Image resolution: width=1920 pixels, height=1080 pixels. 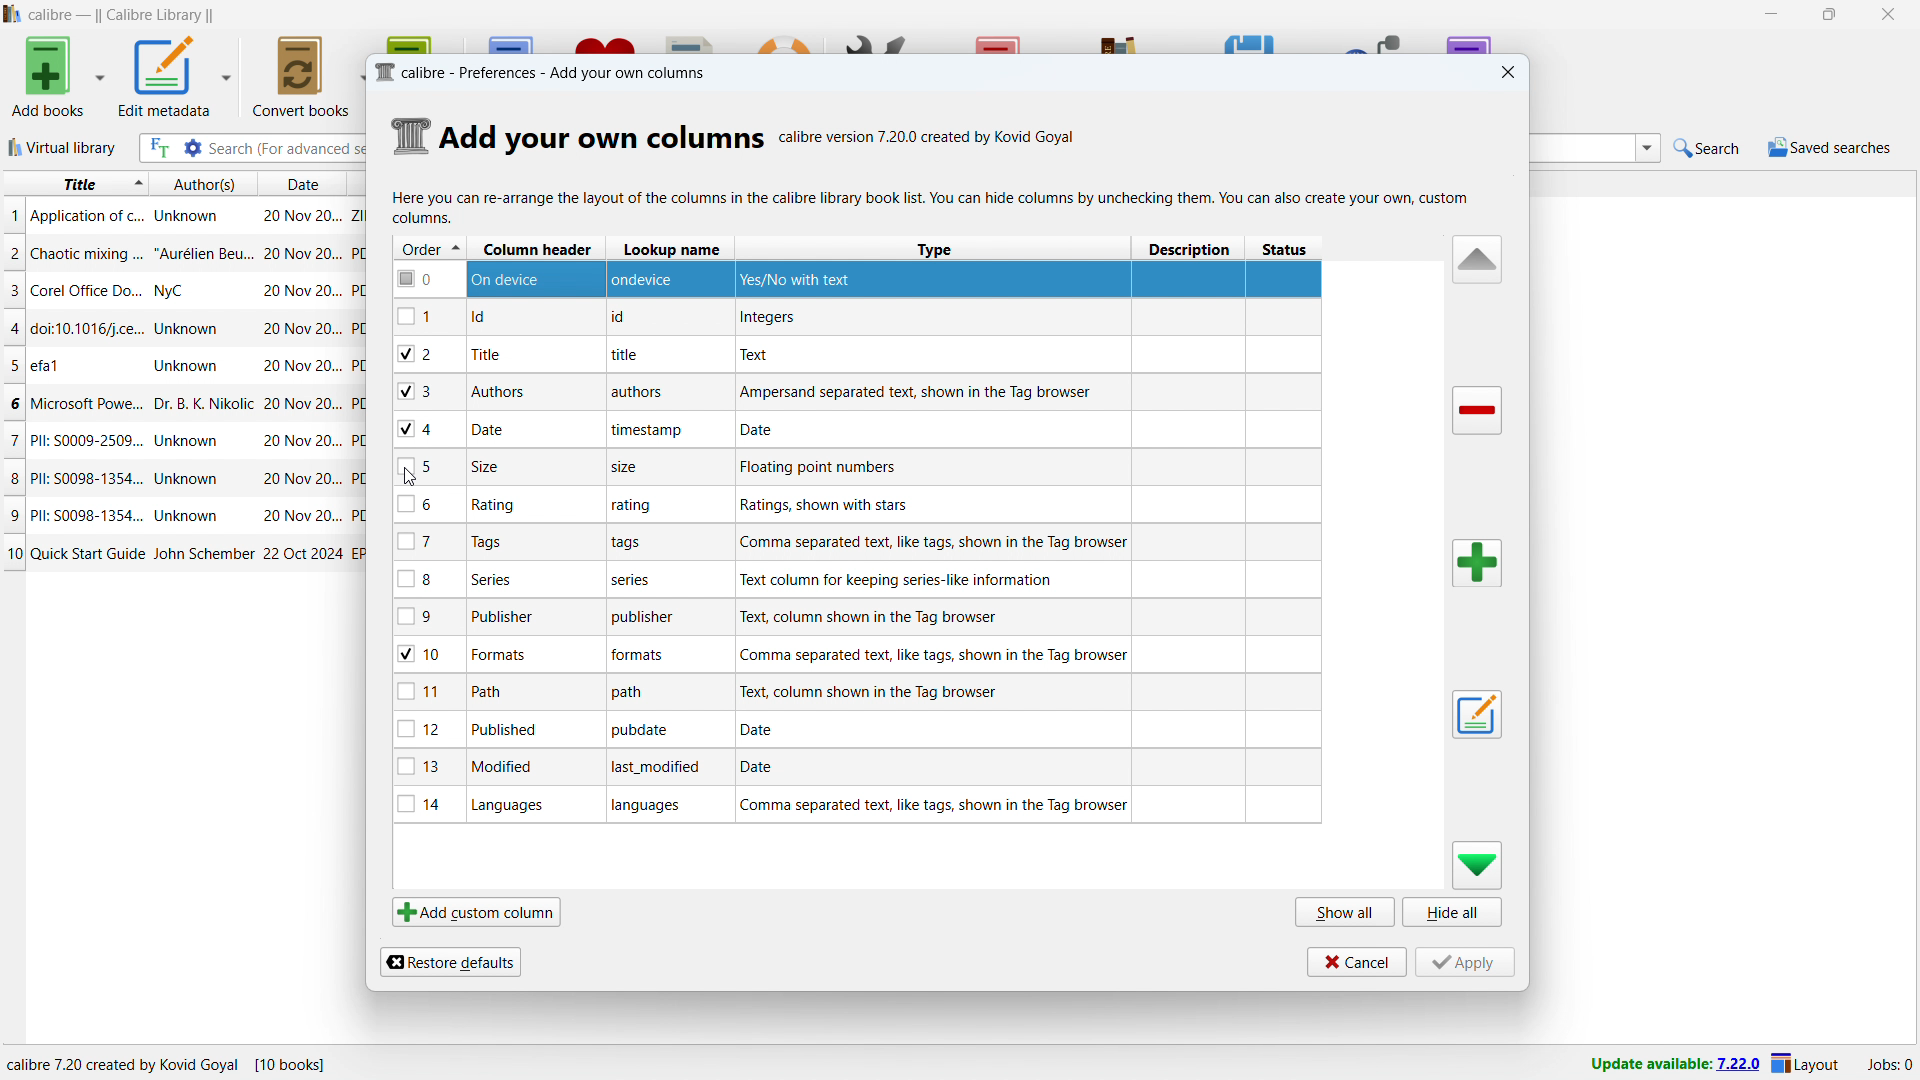 I want to click on Comma separated text, like tags, shown in the Tag browser, so click(x=935, y=655).